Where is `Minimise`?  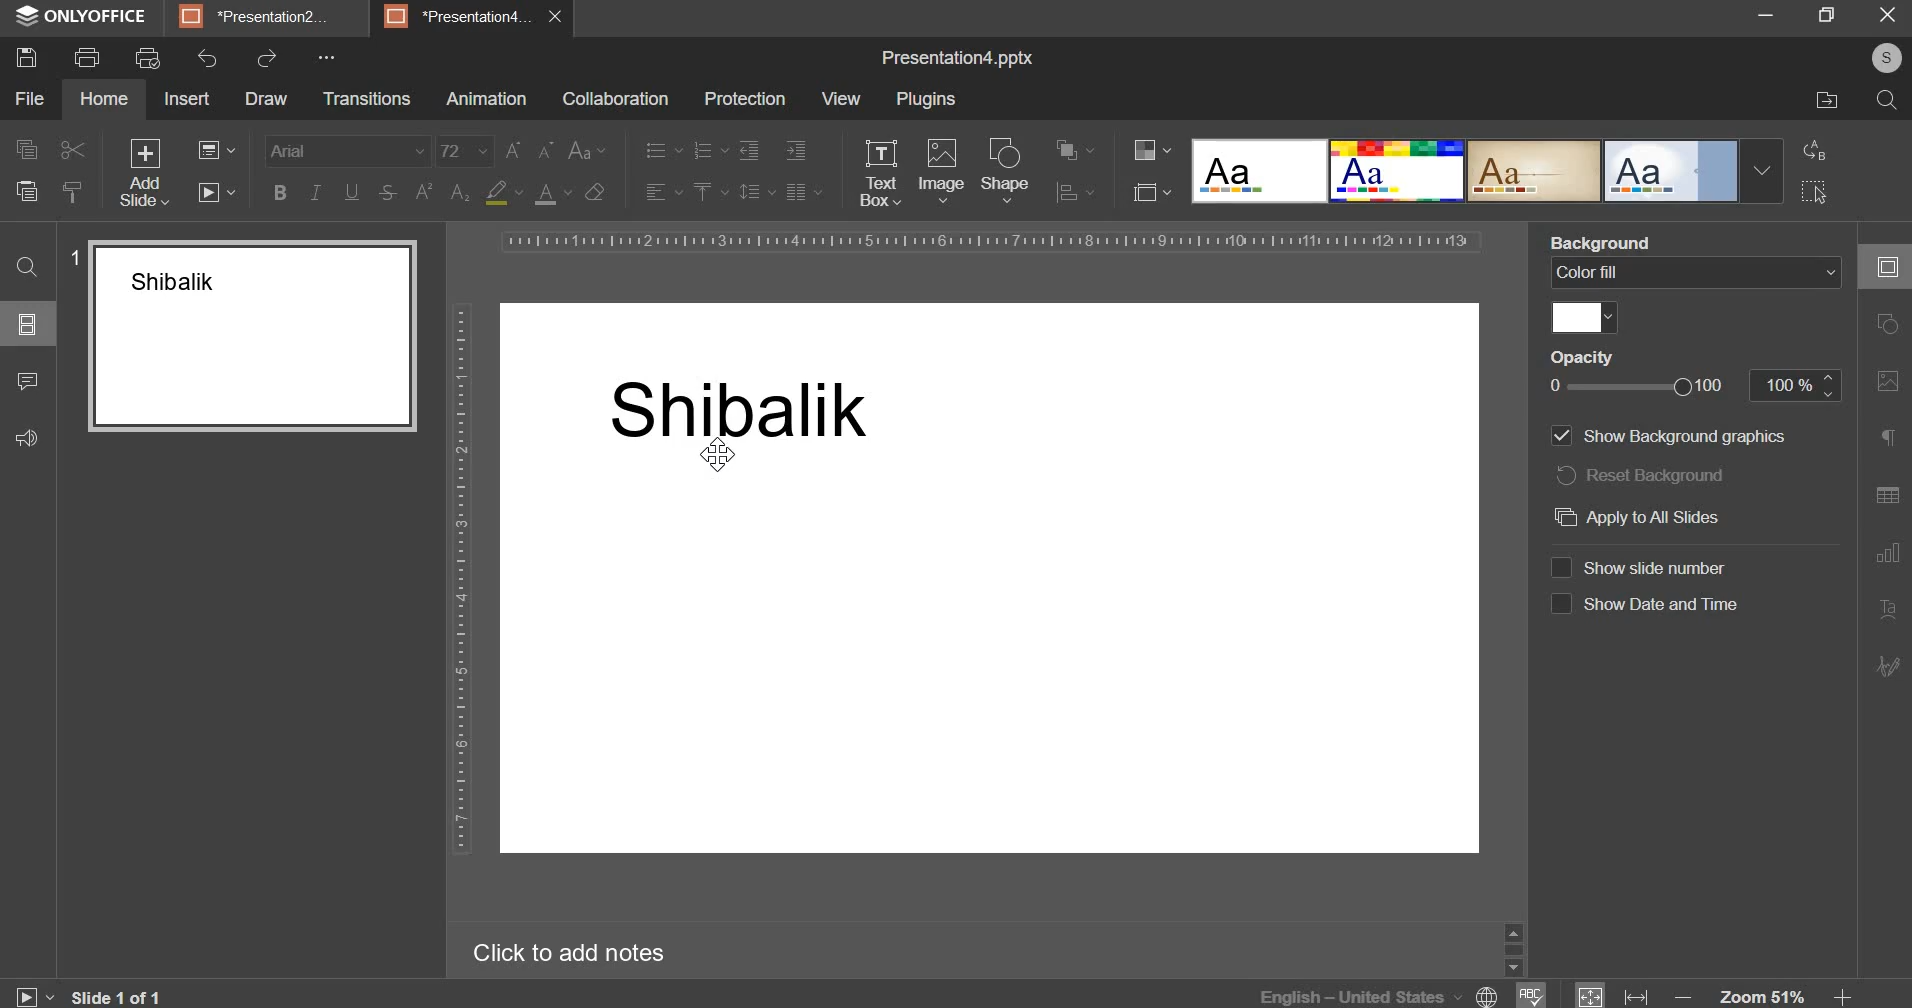 Minimise is located at coordinates (1825, 19).